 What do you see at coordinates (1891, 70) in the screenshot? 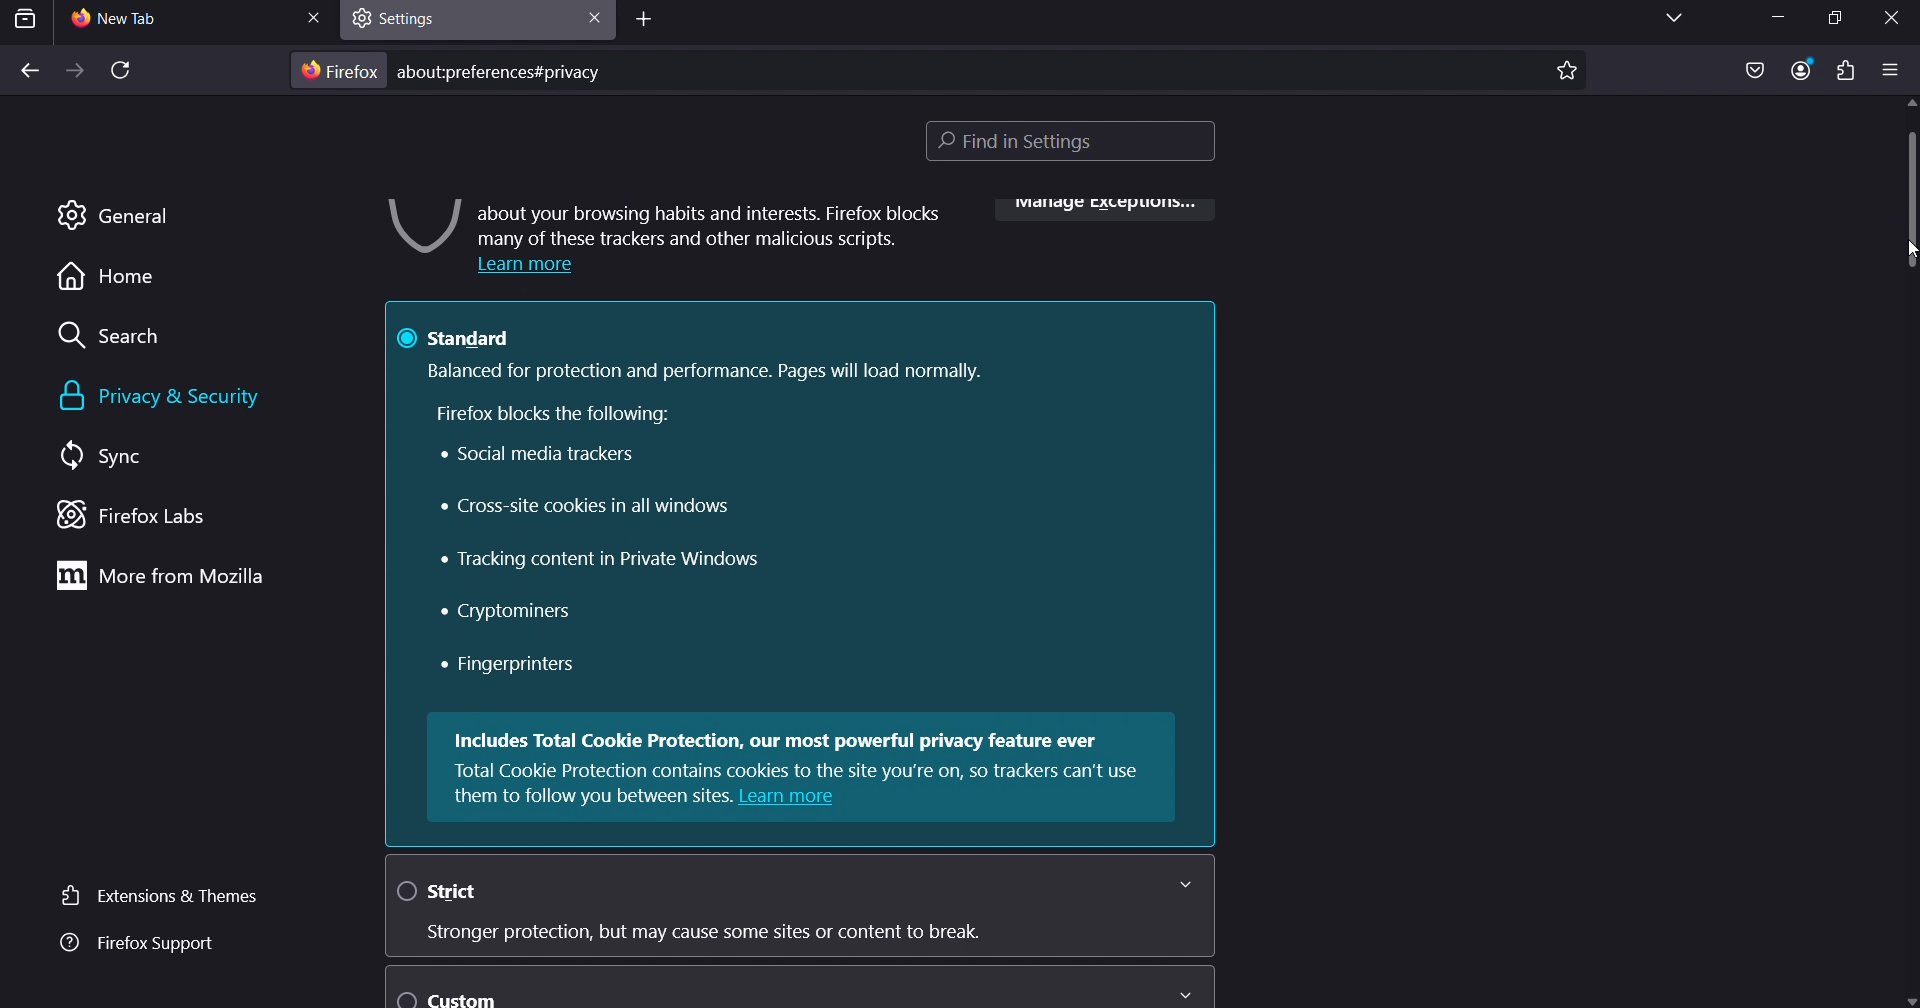
I see `open application menu` at bounding box center [1891, 70].